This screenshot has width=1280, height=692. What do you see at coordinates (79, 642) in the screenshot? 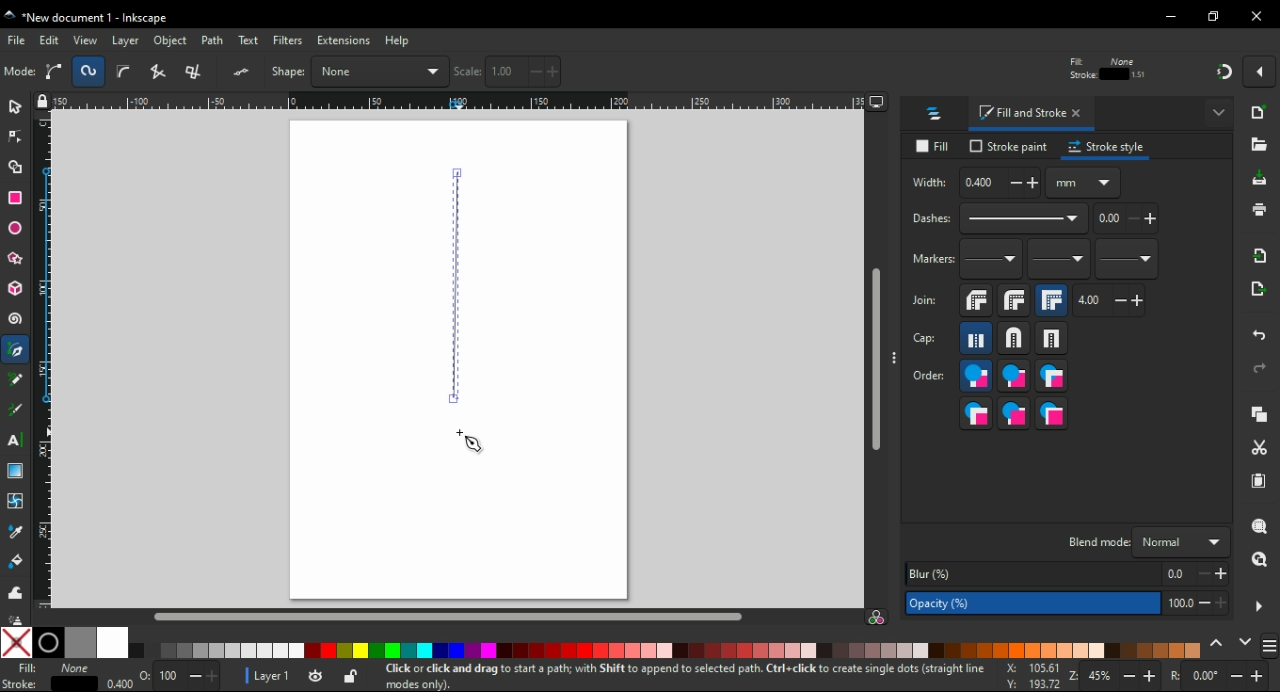
I see `50% grey` at bounding box center [79, 642].